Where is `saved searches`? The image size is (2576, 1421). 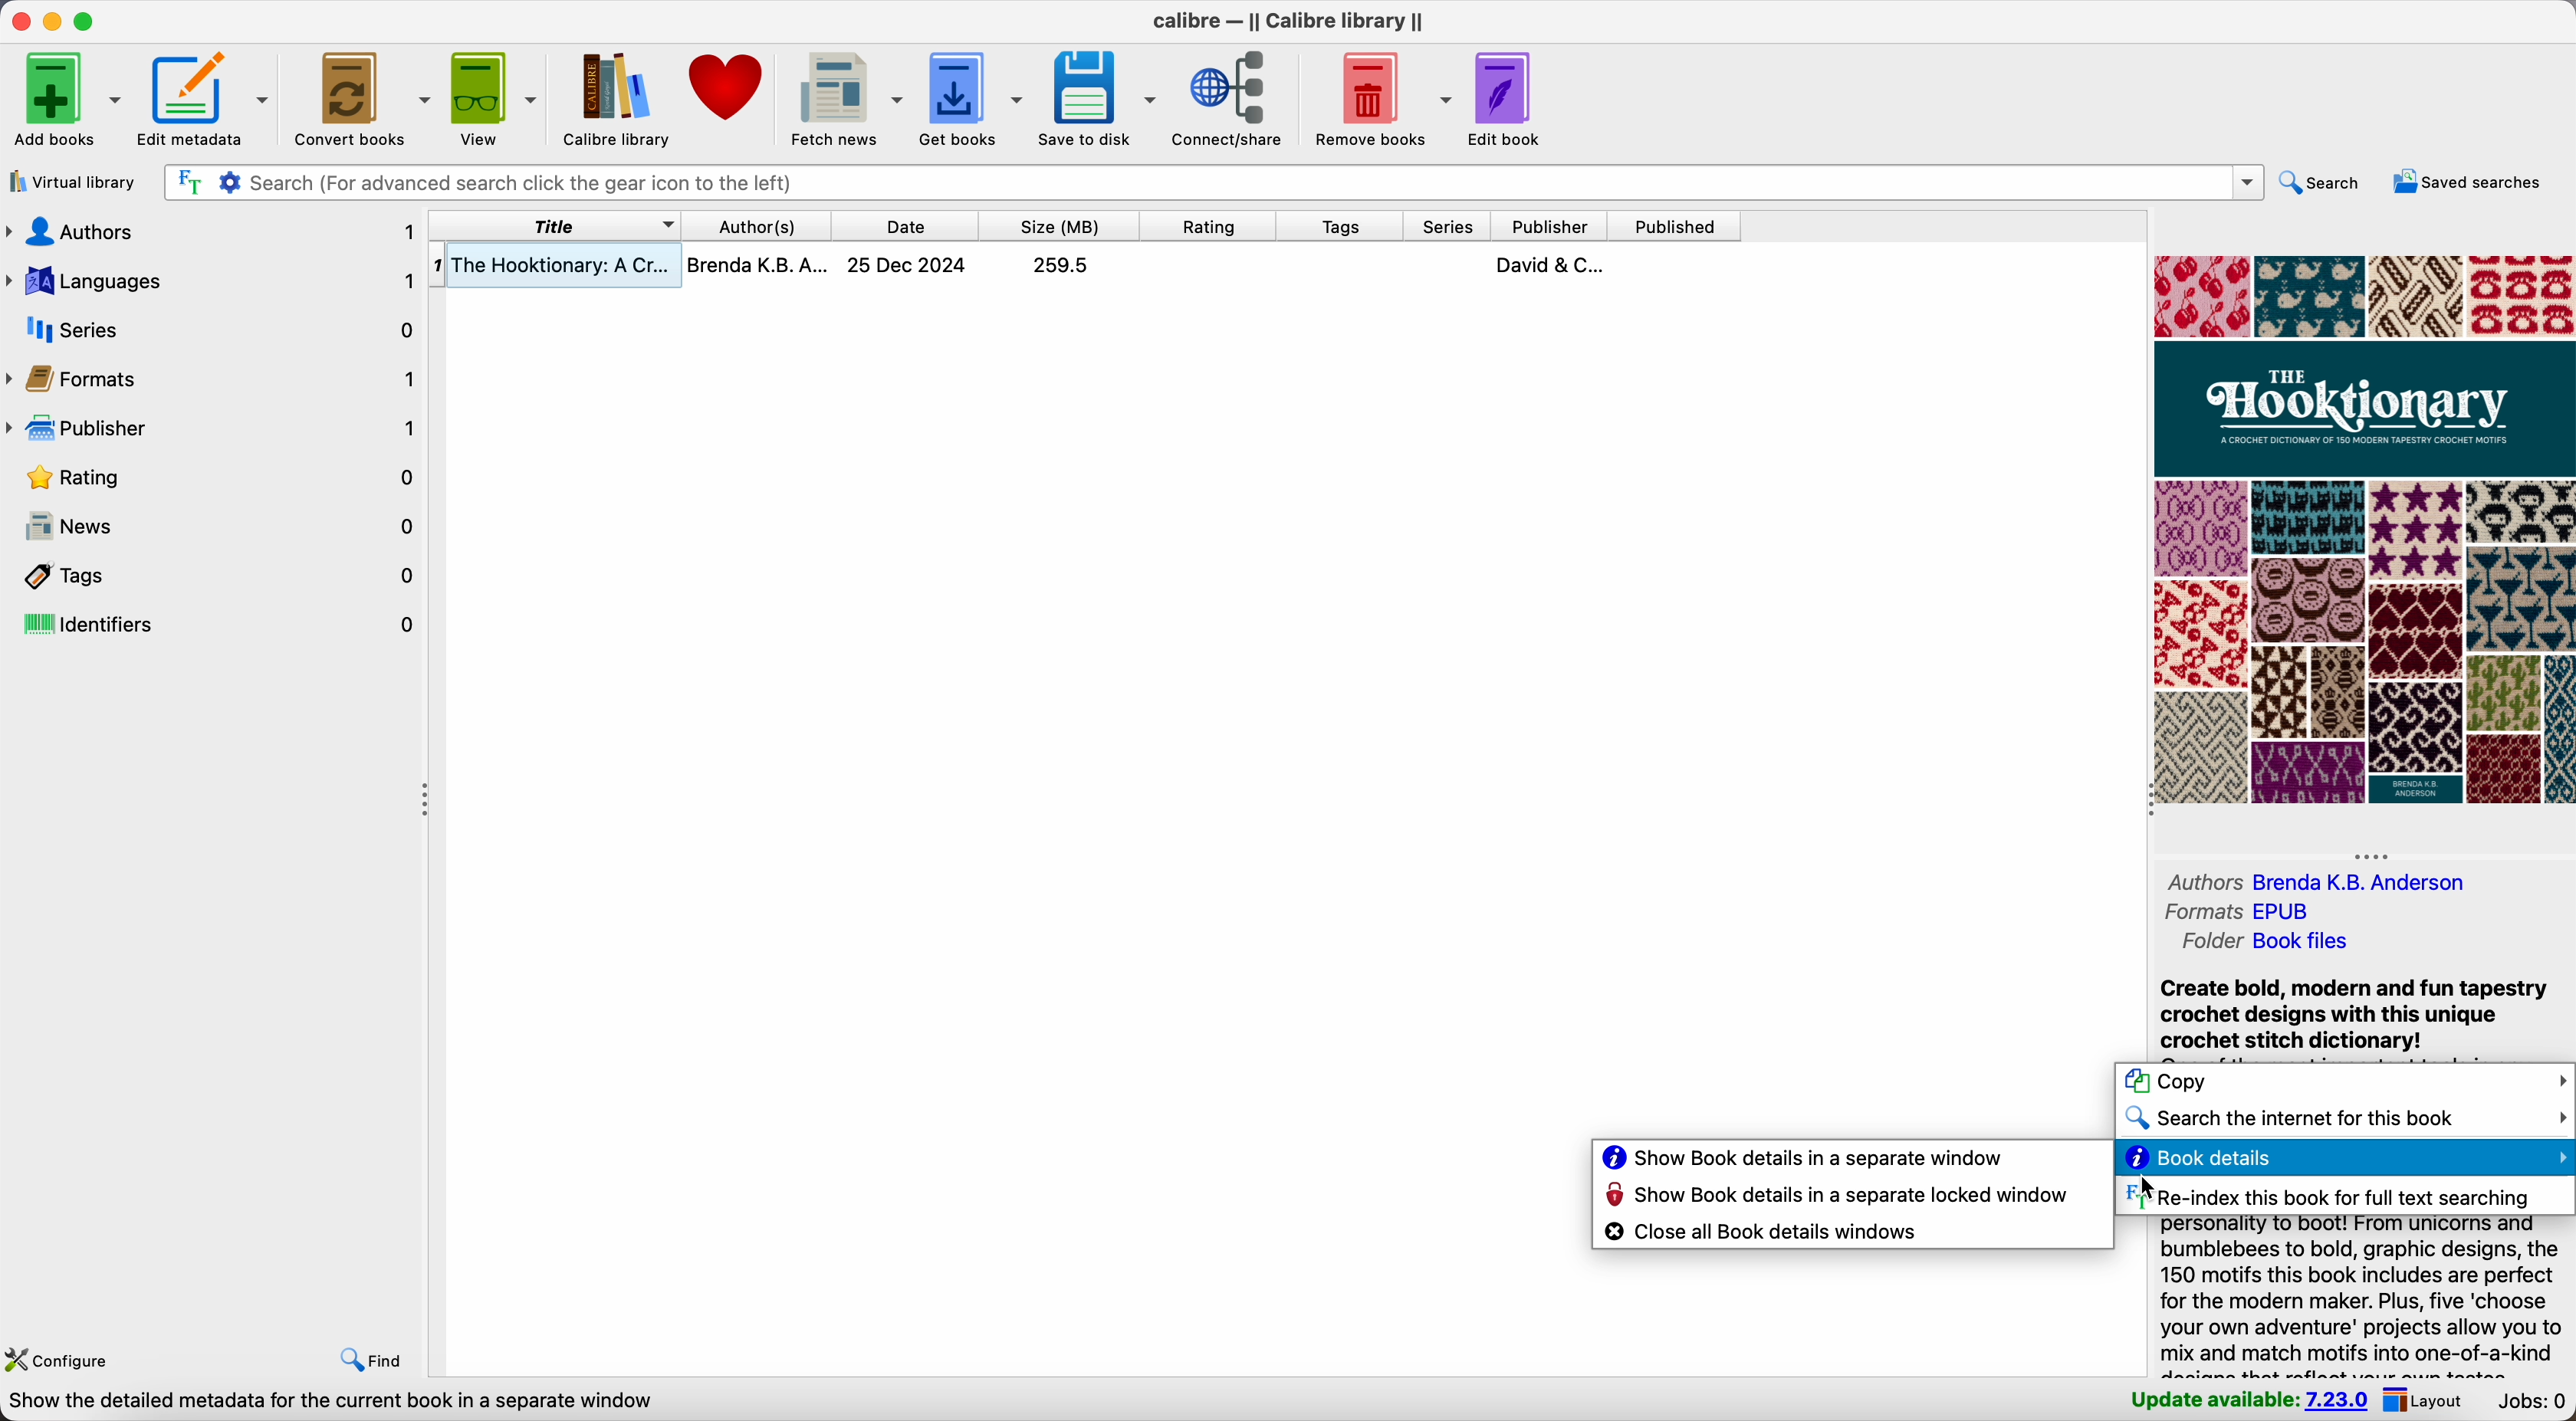 saved searches is located at coordinates (2468, 182).